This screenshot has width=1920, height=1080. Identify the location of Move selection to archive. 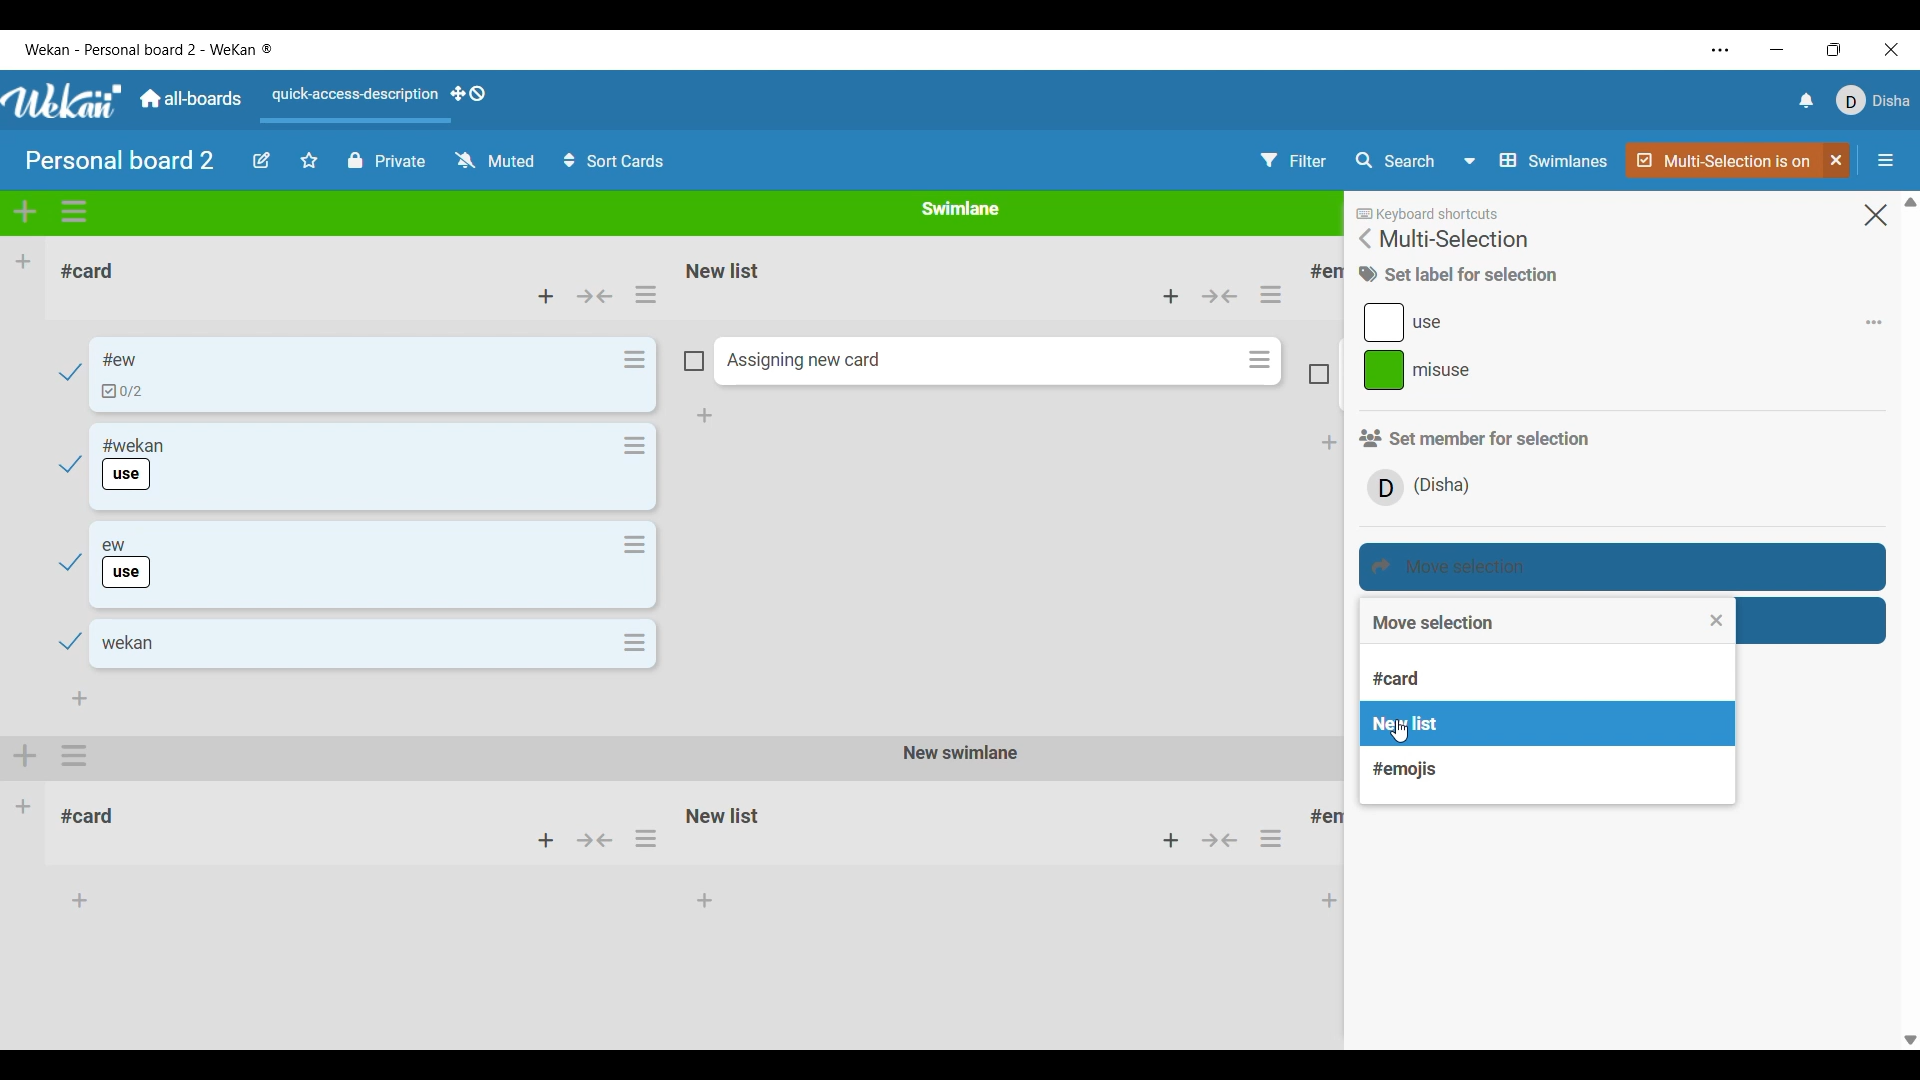
(1814, 624).